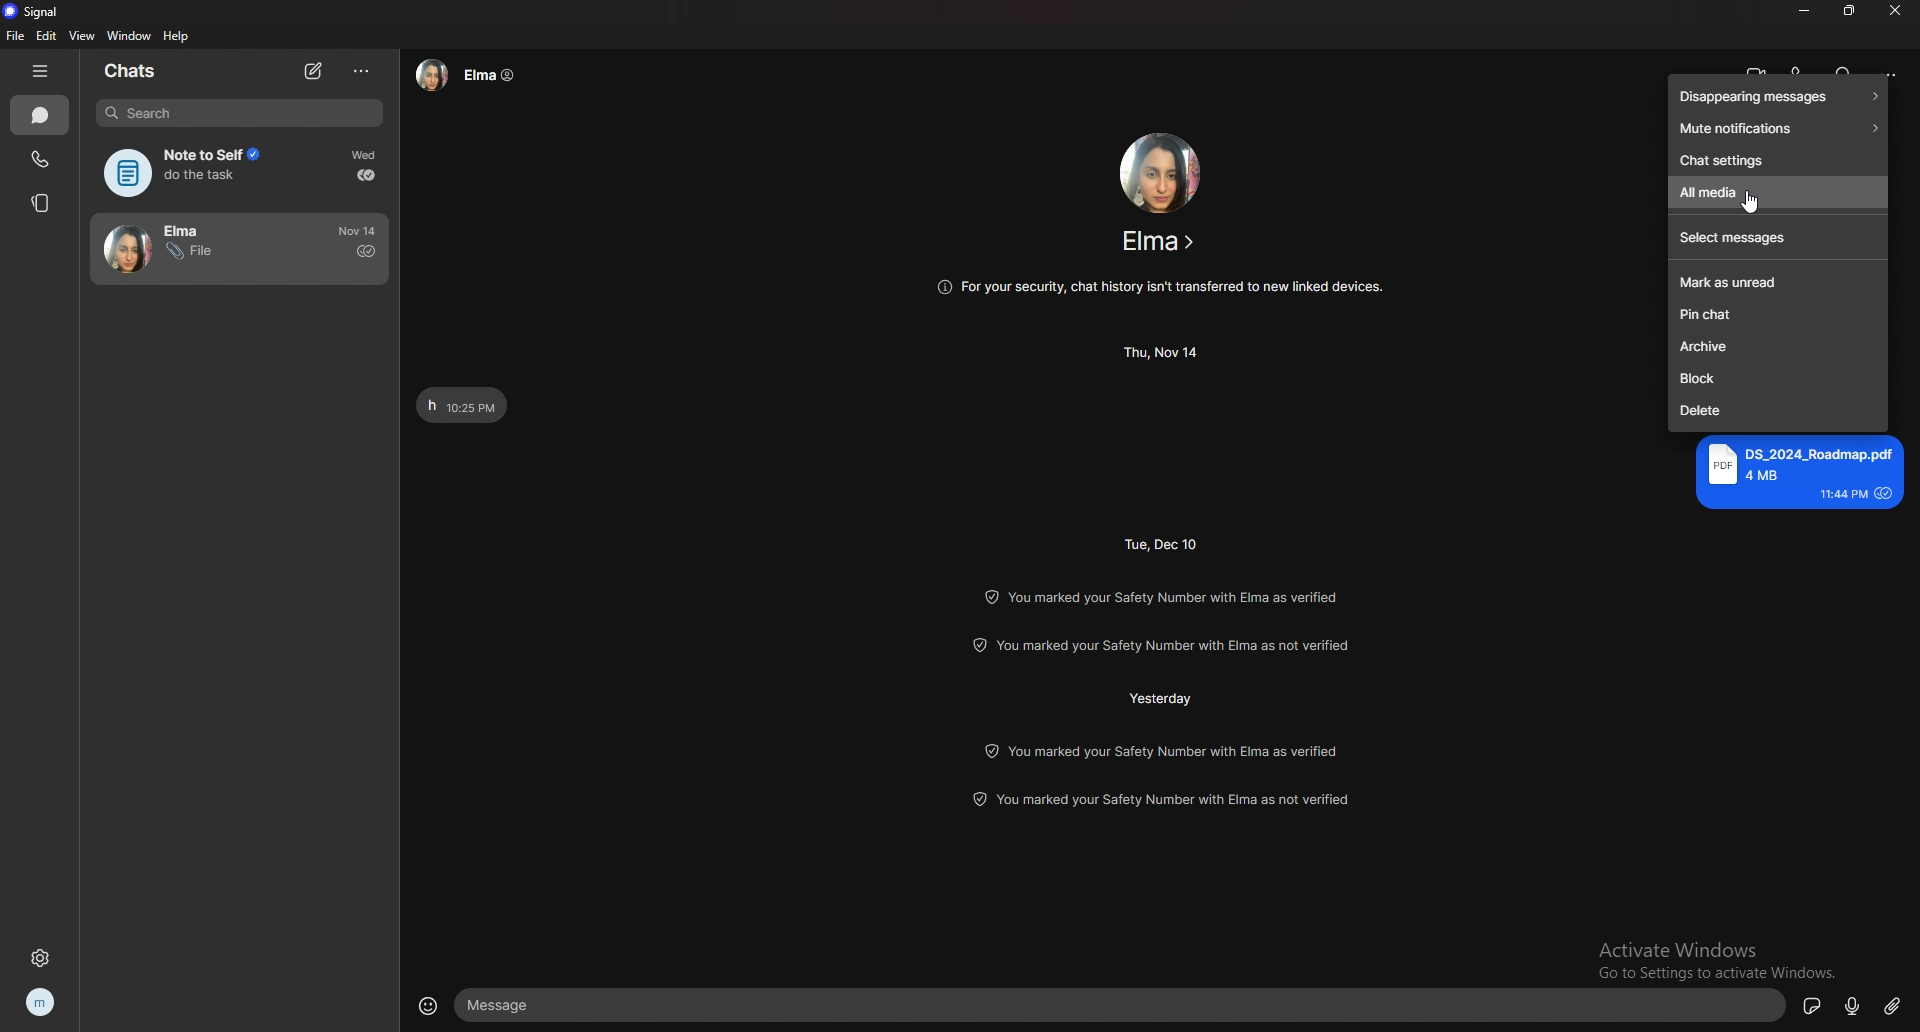  I want to click on chat settings, so click(1776, 160).